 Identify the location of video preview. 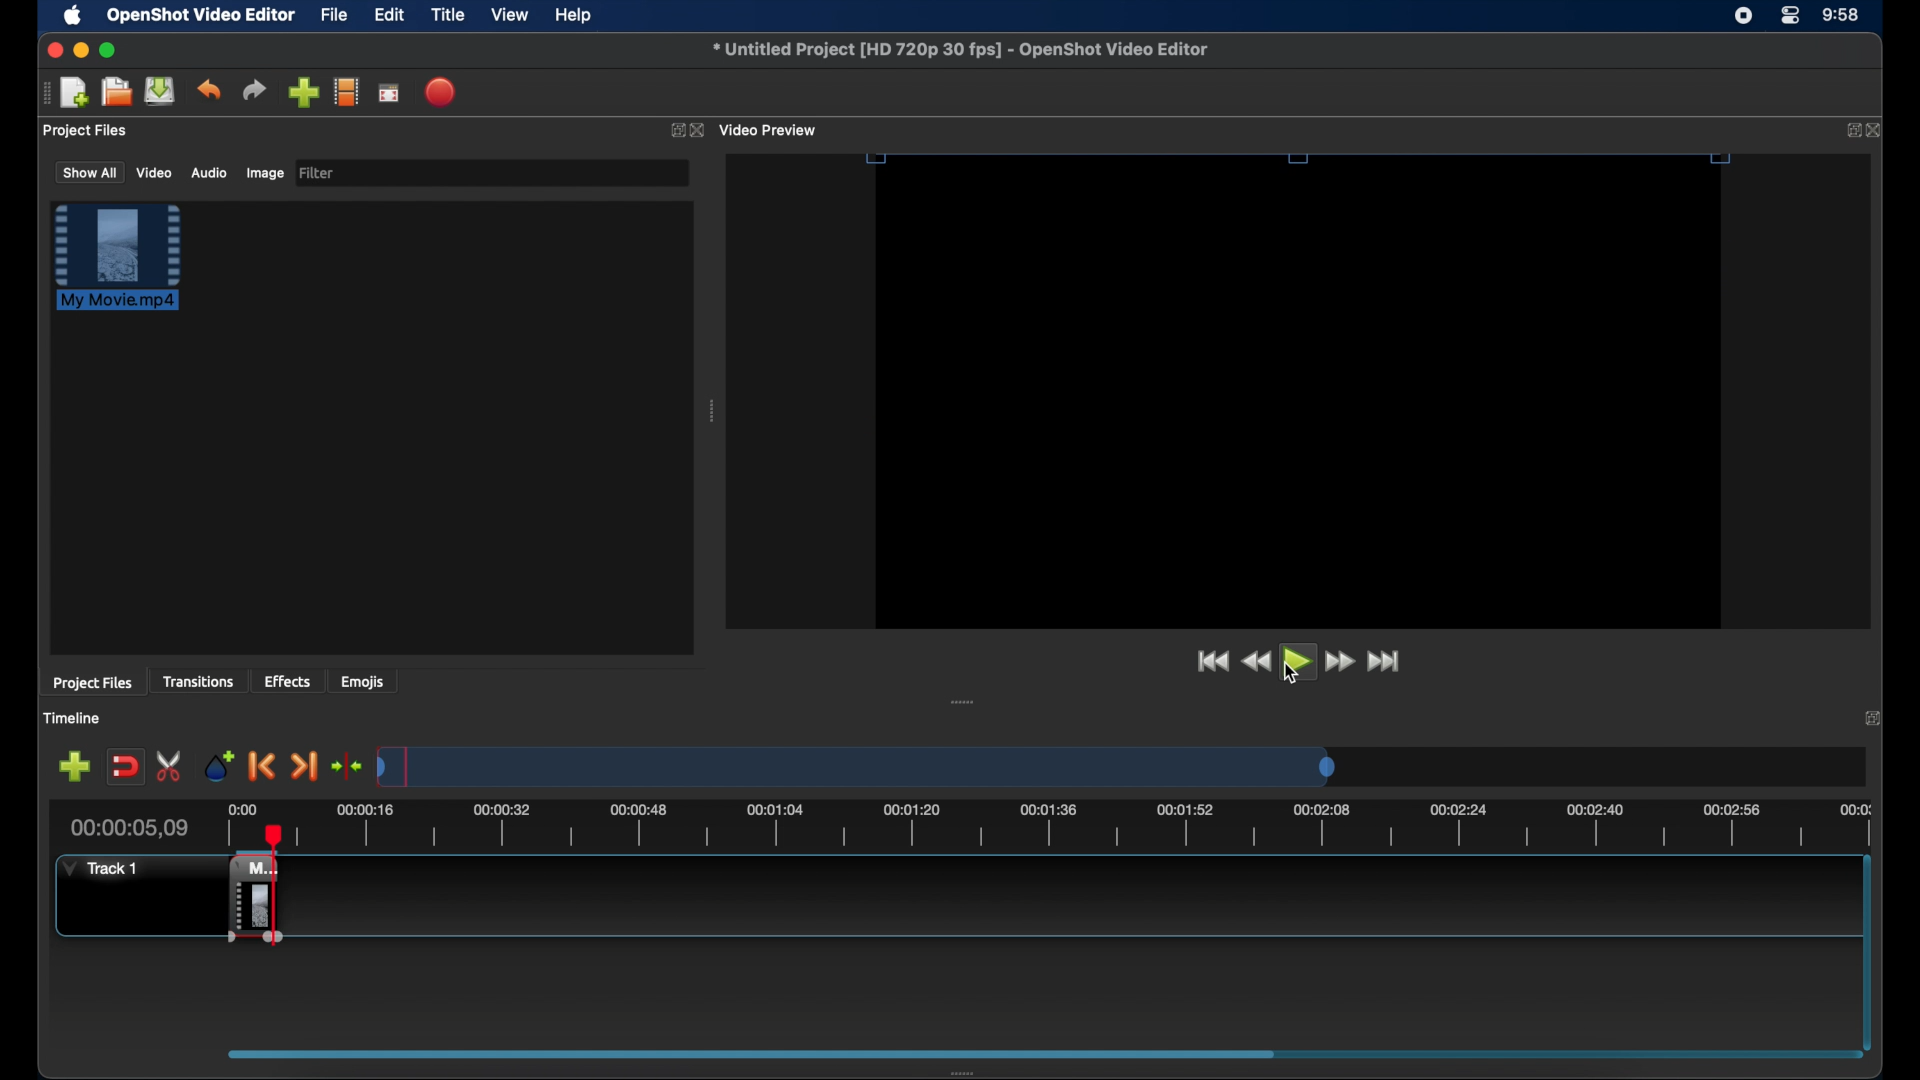
(1299, 409).